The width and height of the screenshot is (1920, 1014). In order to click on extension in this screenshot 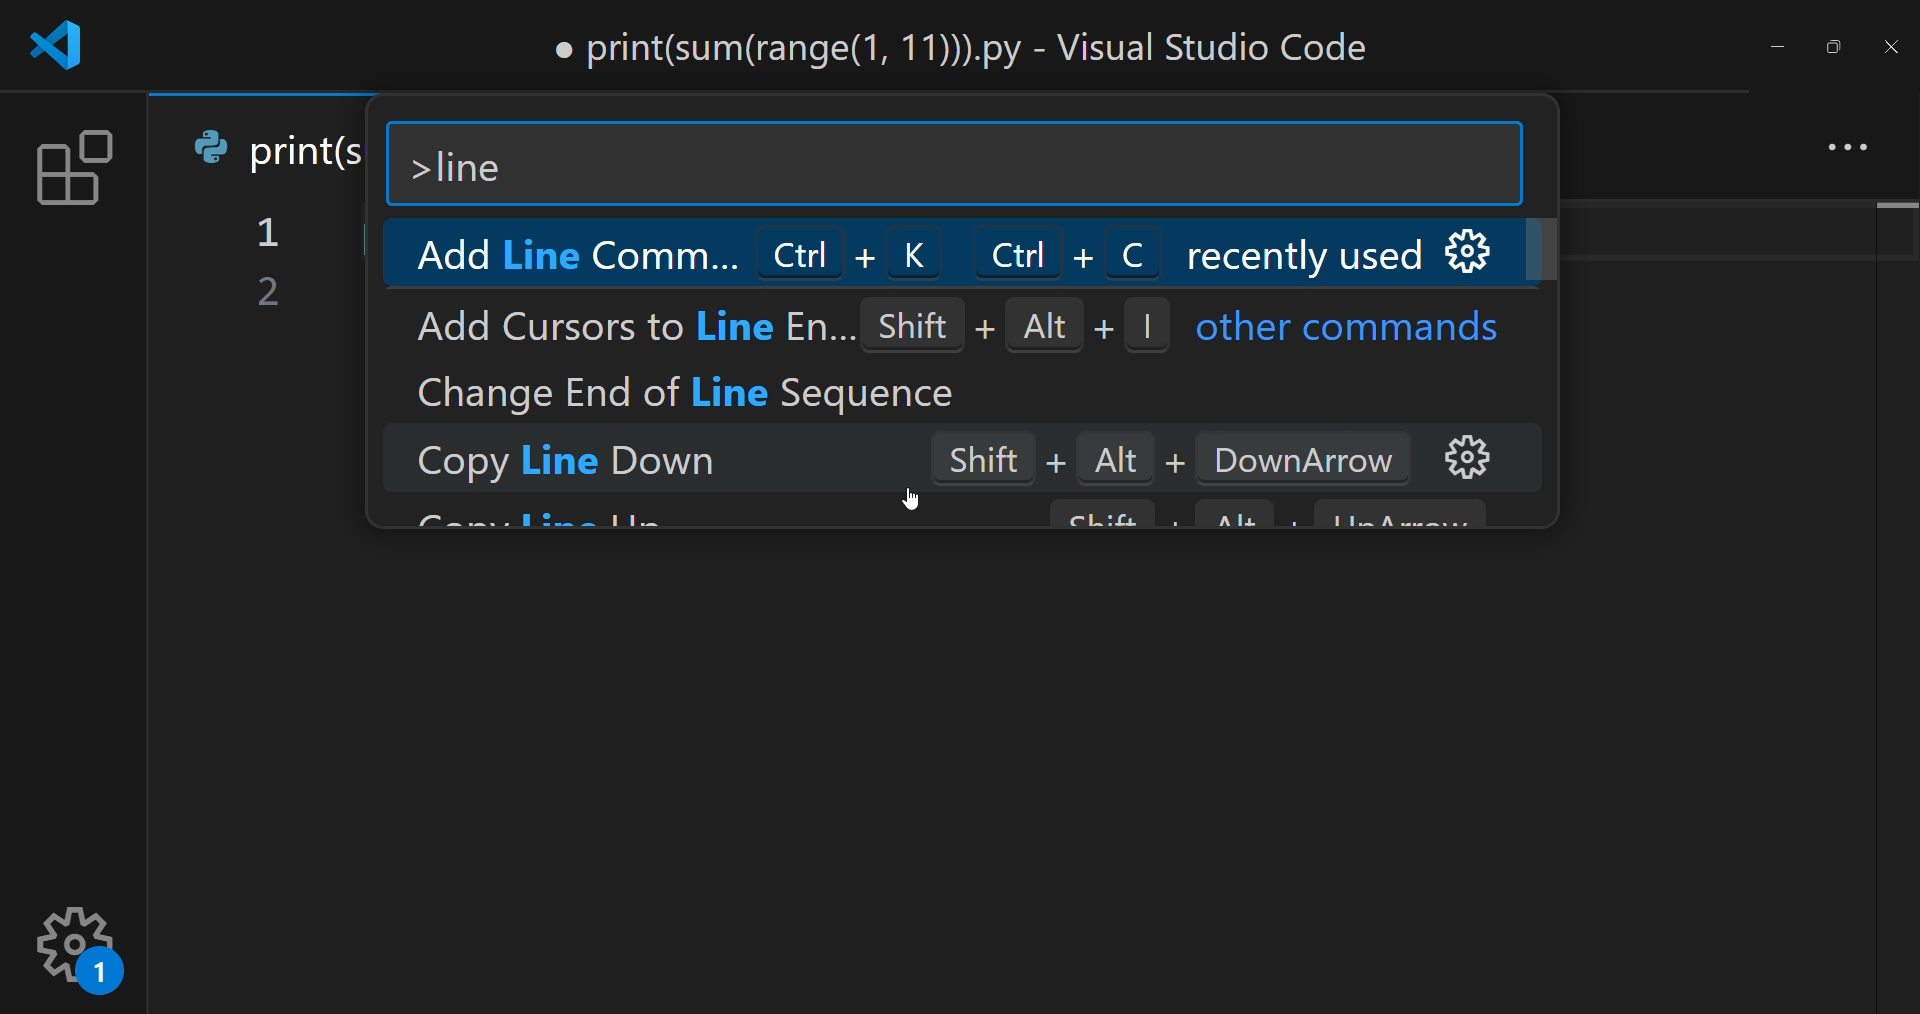, I will do `click(69, 172)`.